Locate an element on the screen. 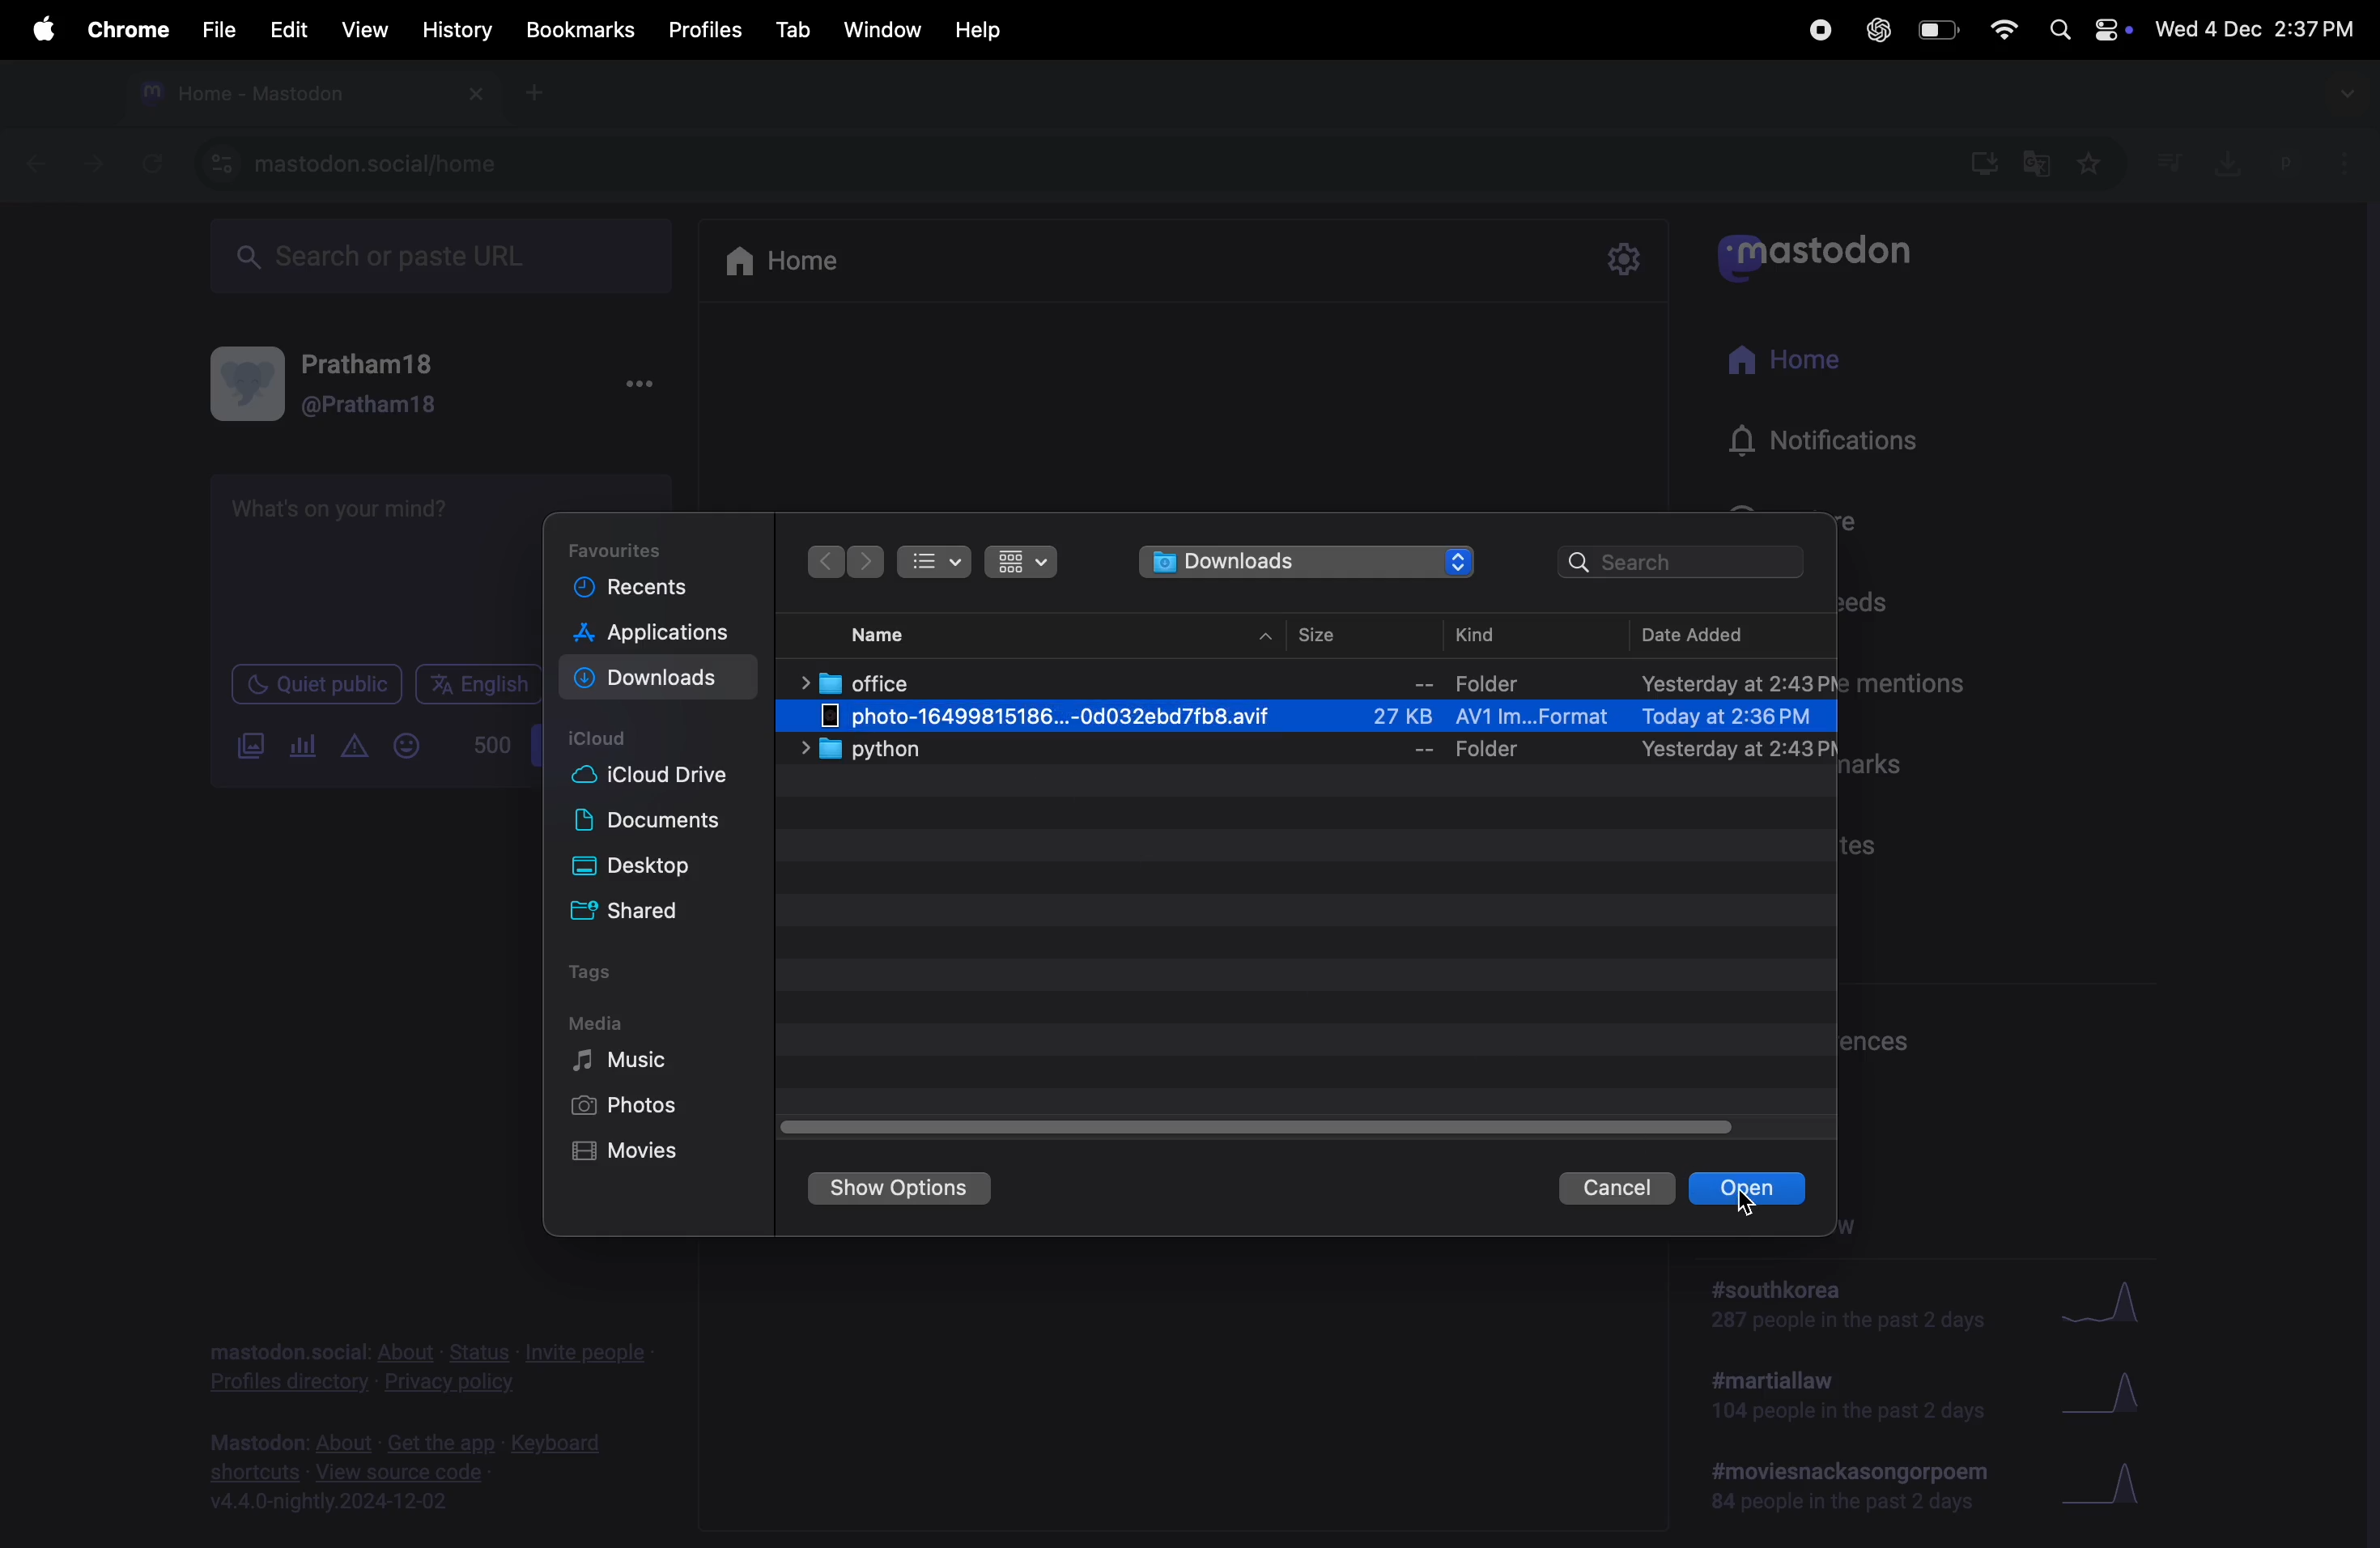 The width and height of the screenshot is (2380, 1548). Profiles is located at coordinates (707, 25).